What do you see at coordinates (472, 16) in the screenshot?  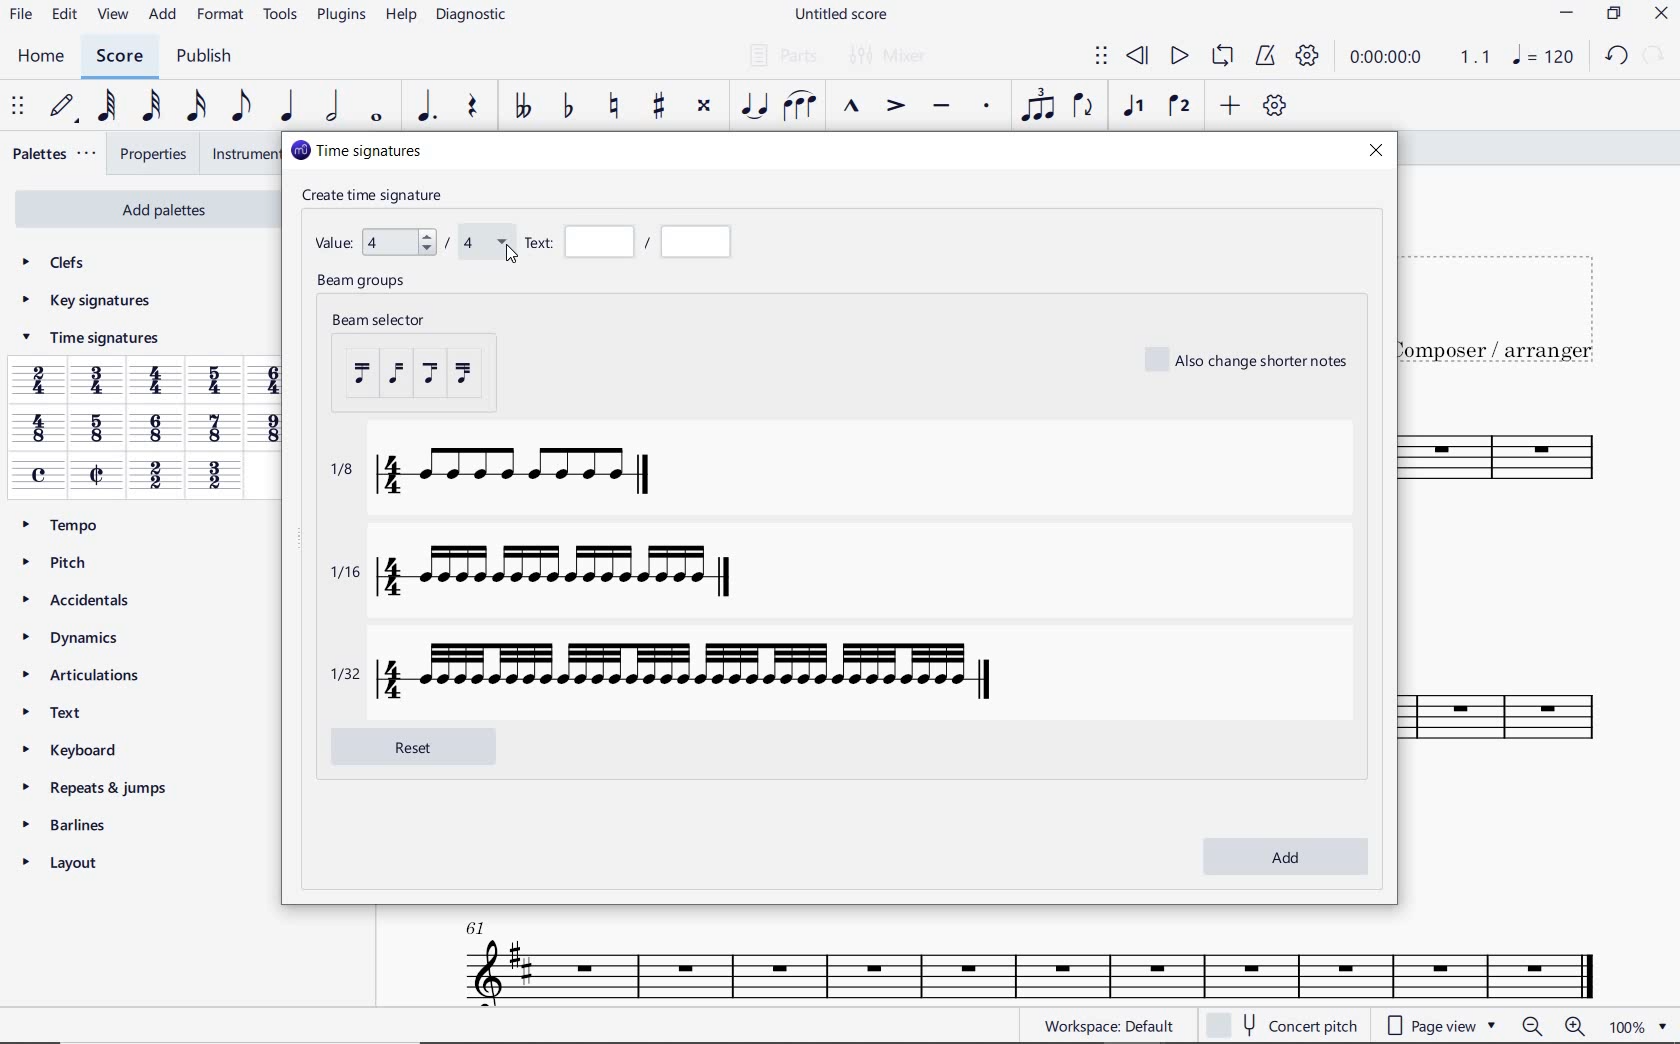 I see `DIAGNOSTIC` at bounding box center [472, 16].